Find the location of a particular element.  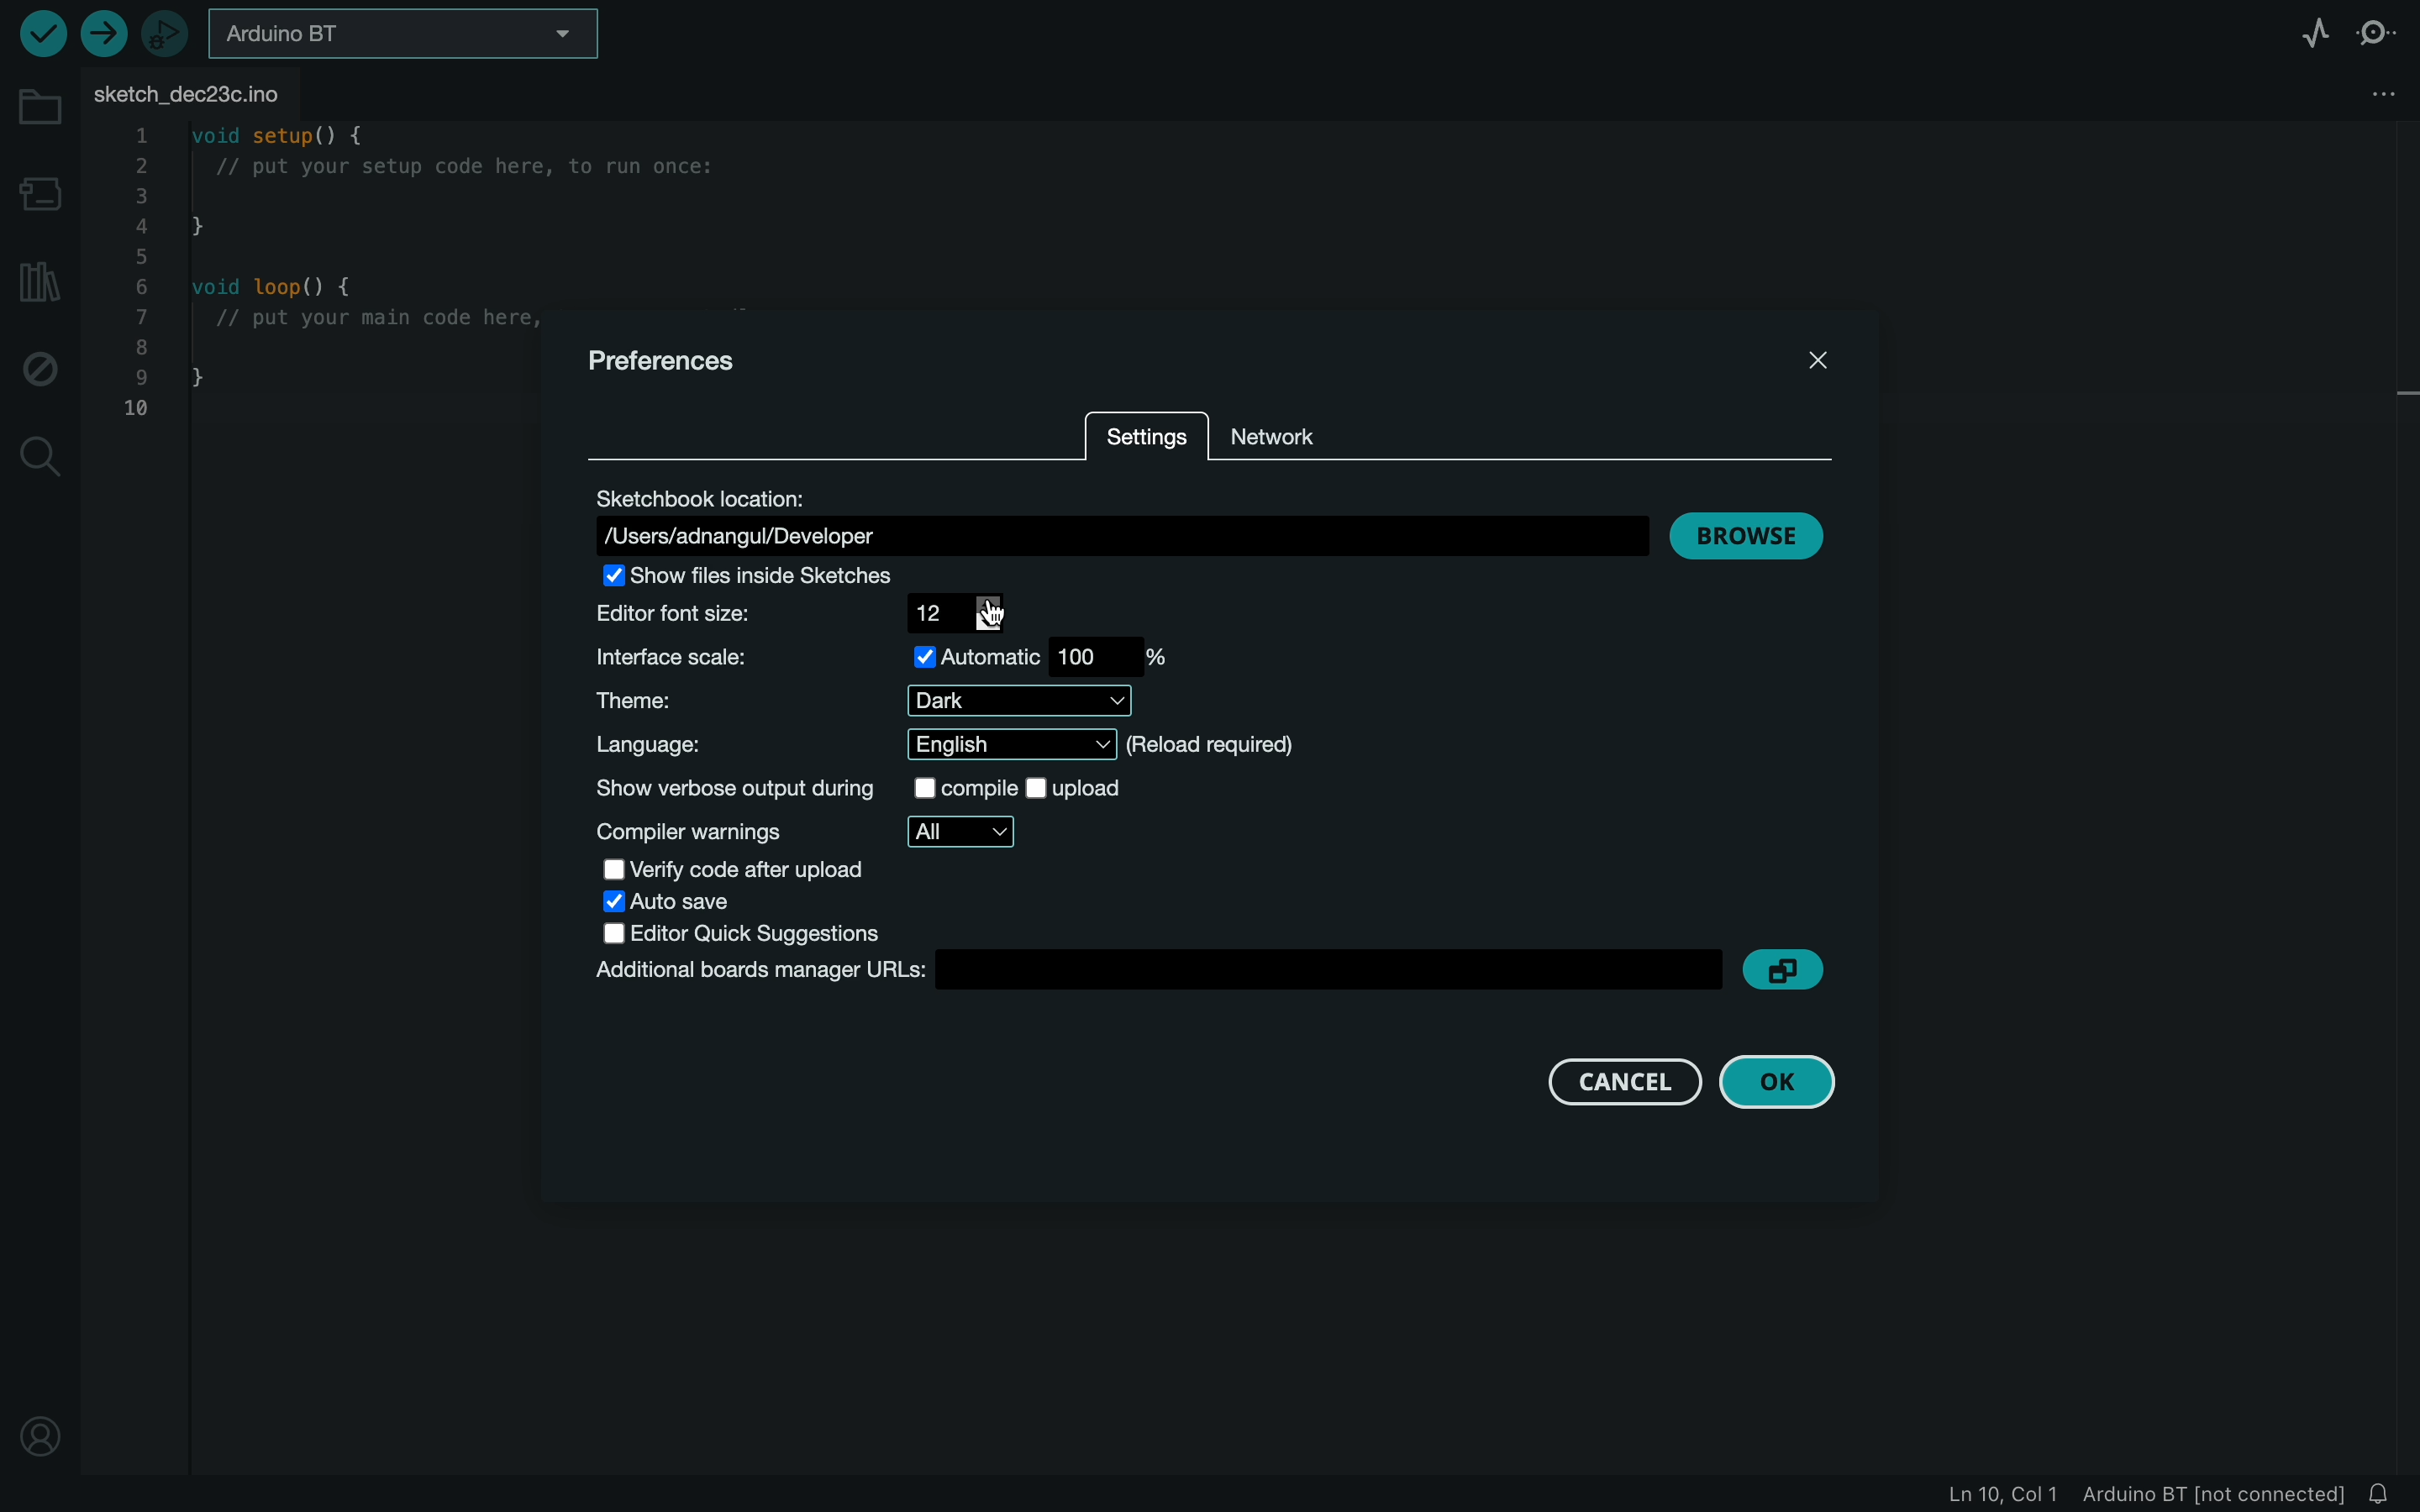

settings is located at coordinates (1149, 434).